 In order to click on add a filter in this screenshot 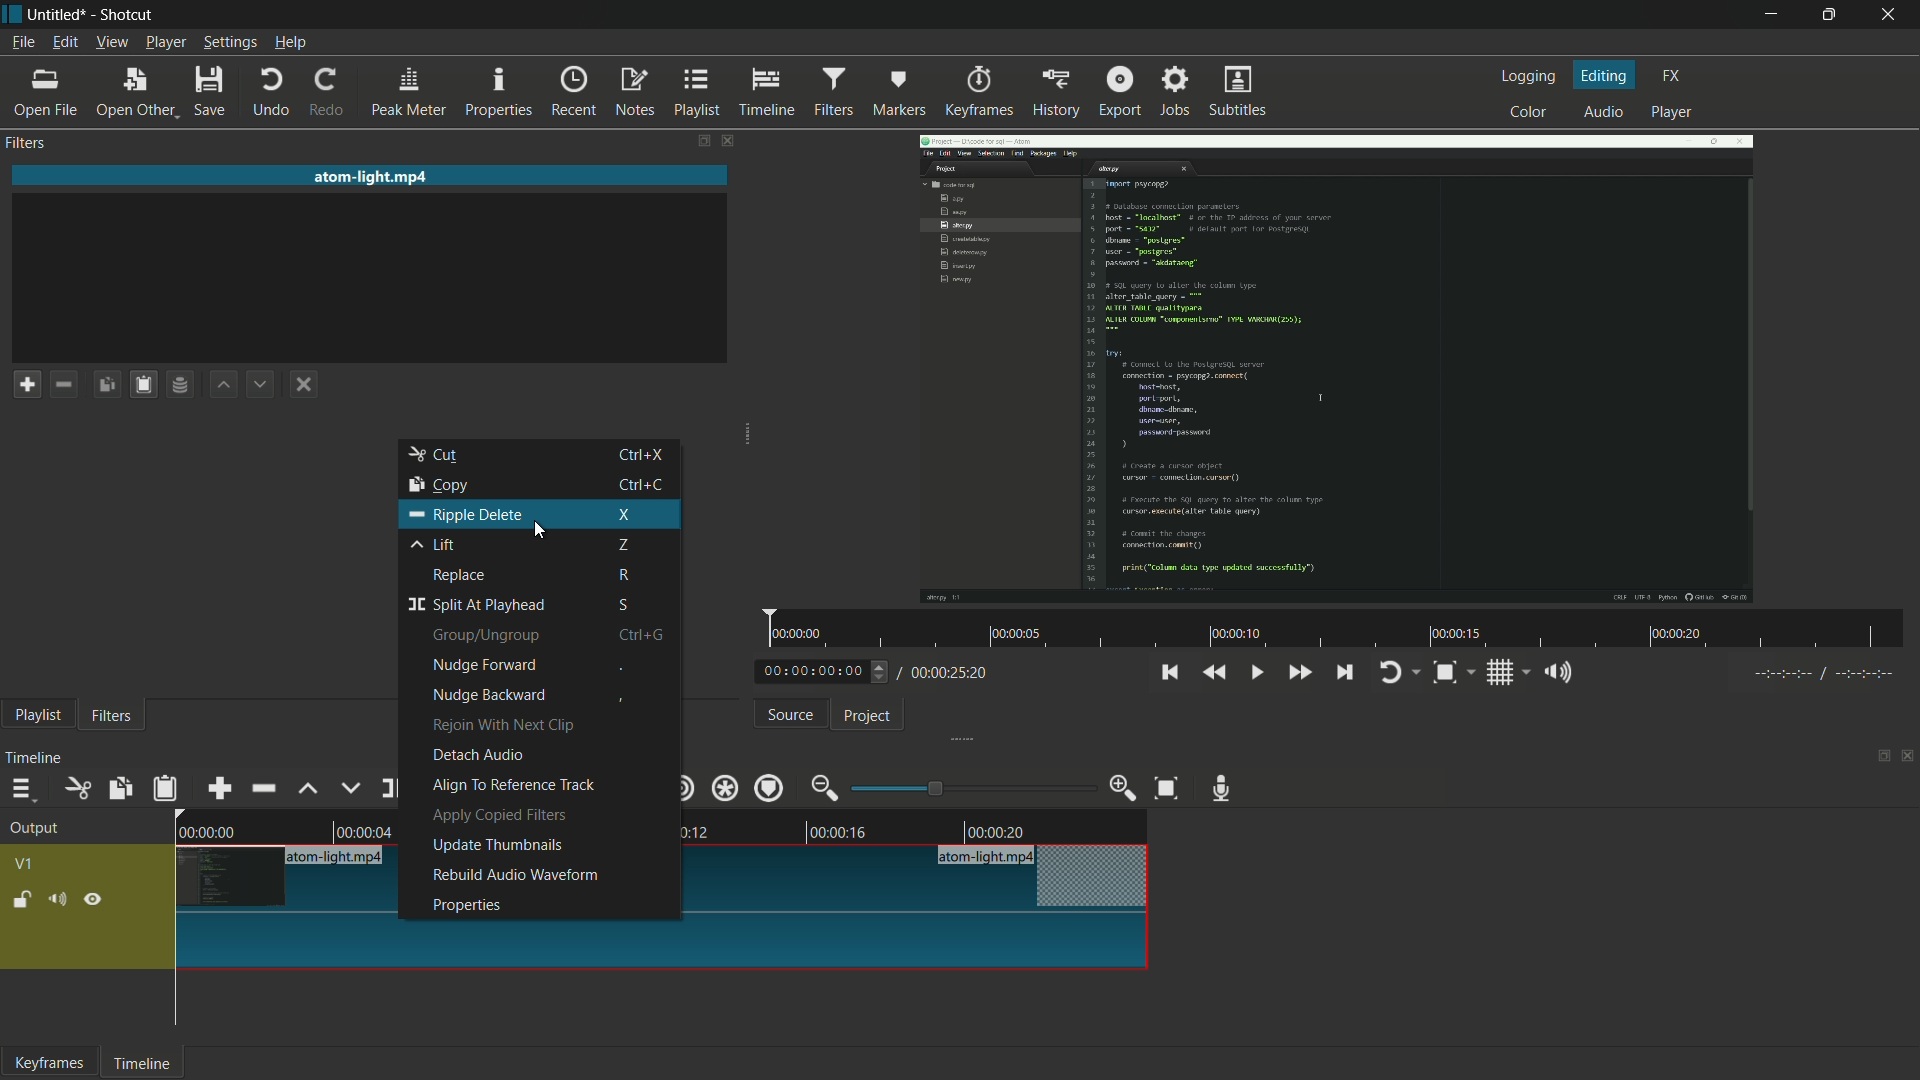, I will do `click(26, 384)`.